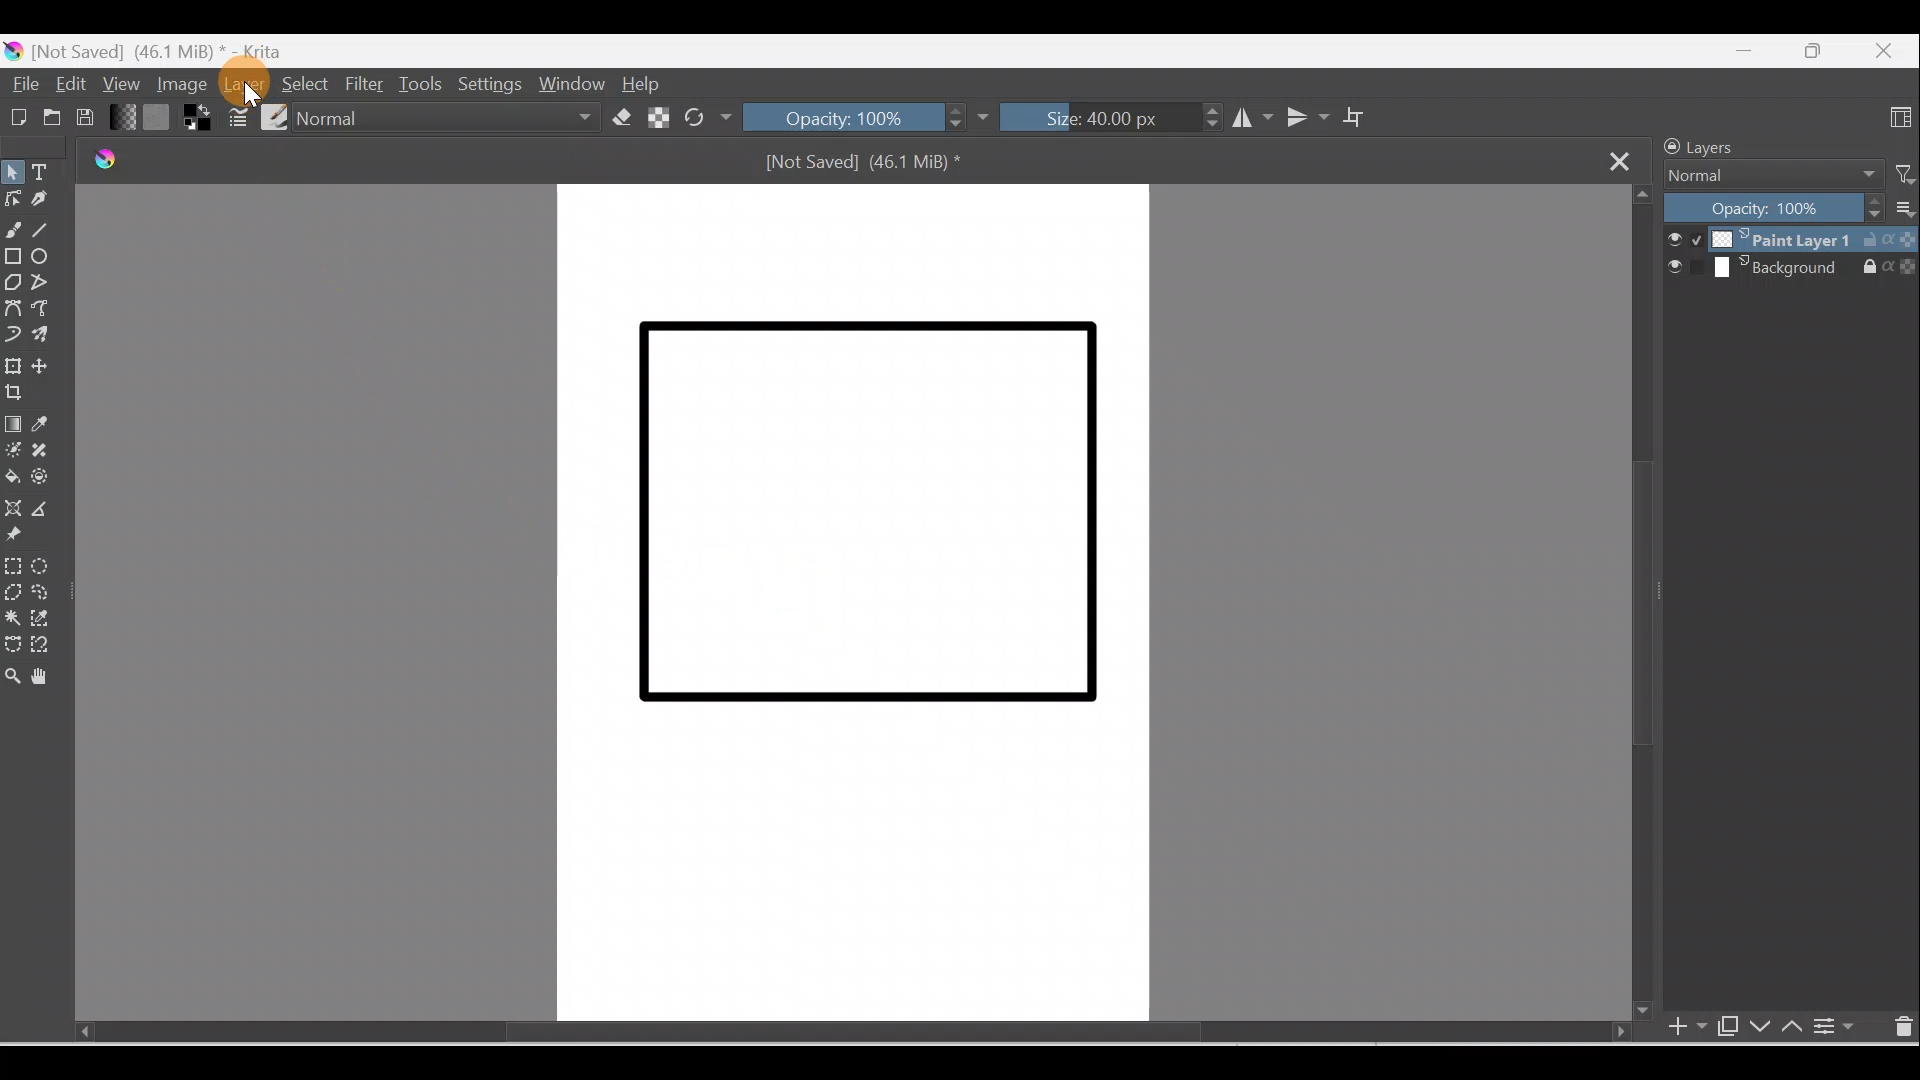 The image size is (1920, 1080). What do you see at coordinates (43, 202) in the screenshot?
I see `Calligraphy` at bounding box center [43, 202].